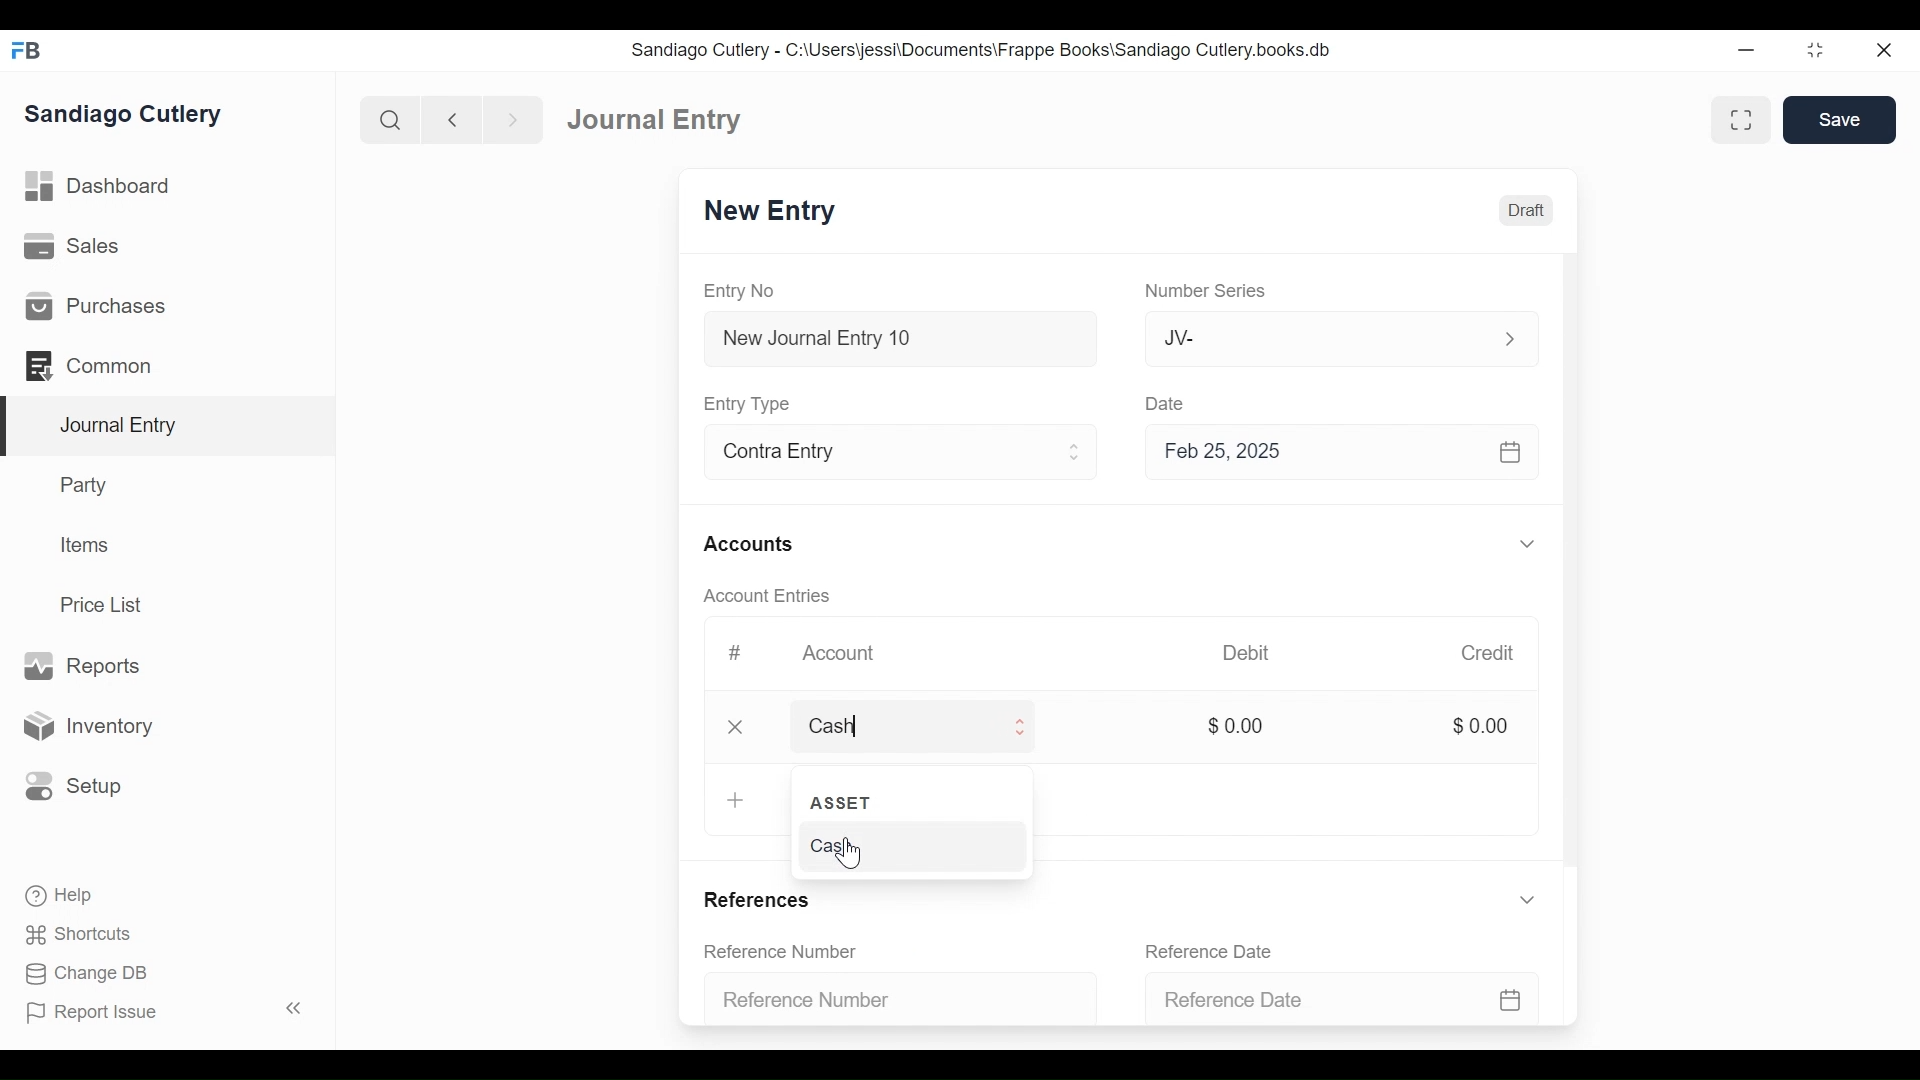 The height and width of the screenshot is (1080, 1920). I want to click on Party, so click(81, 485).